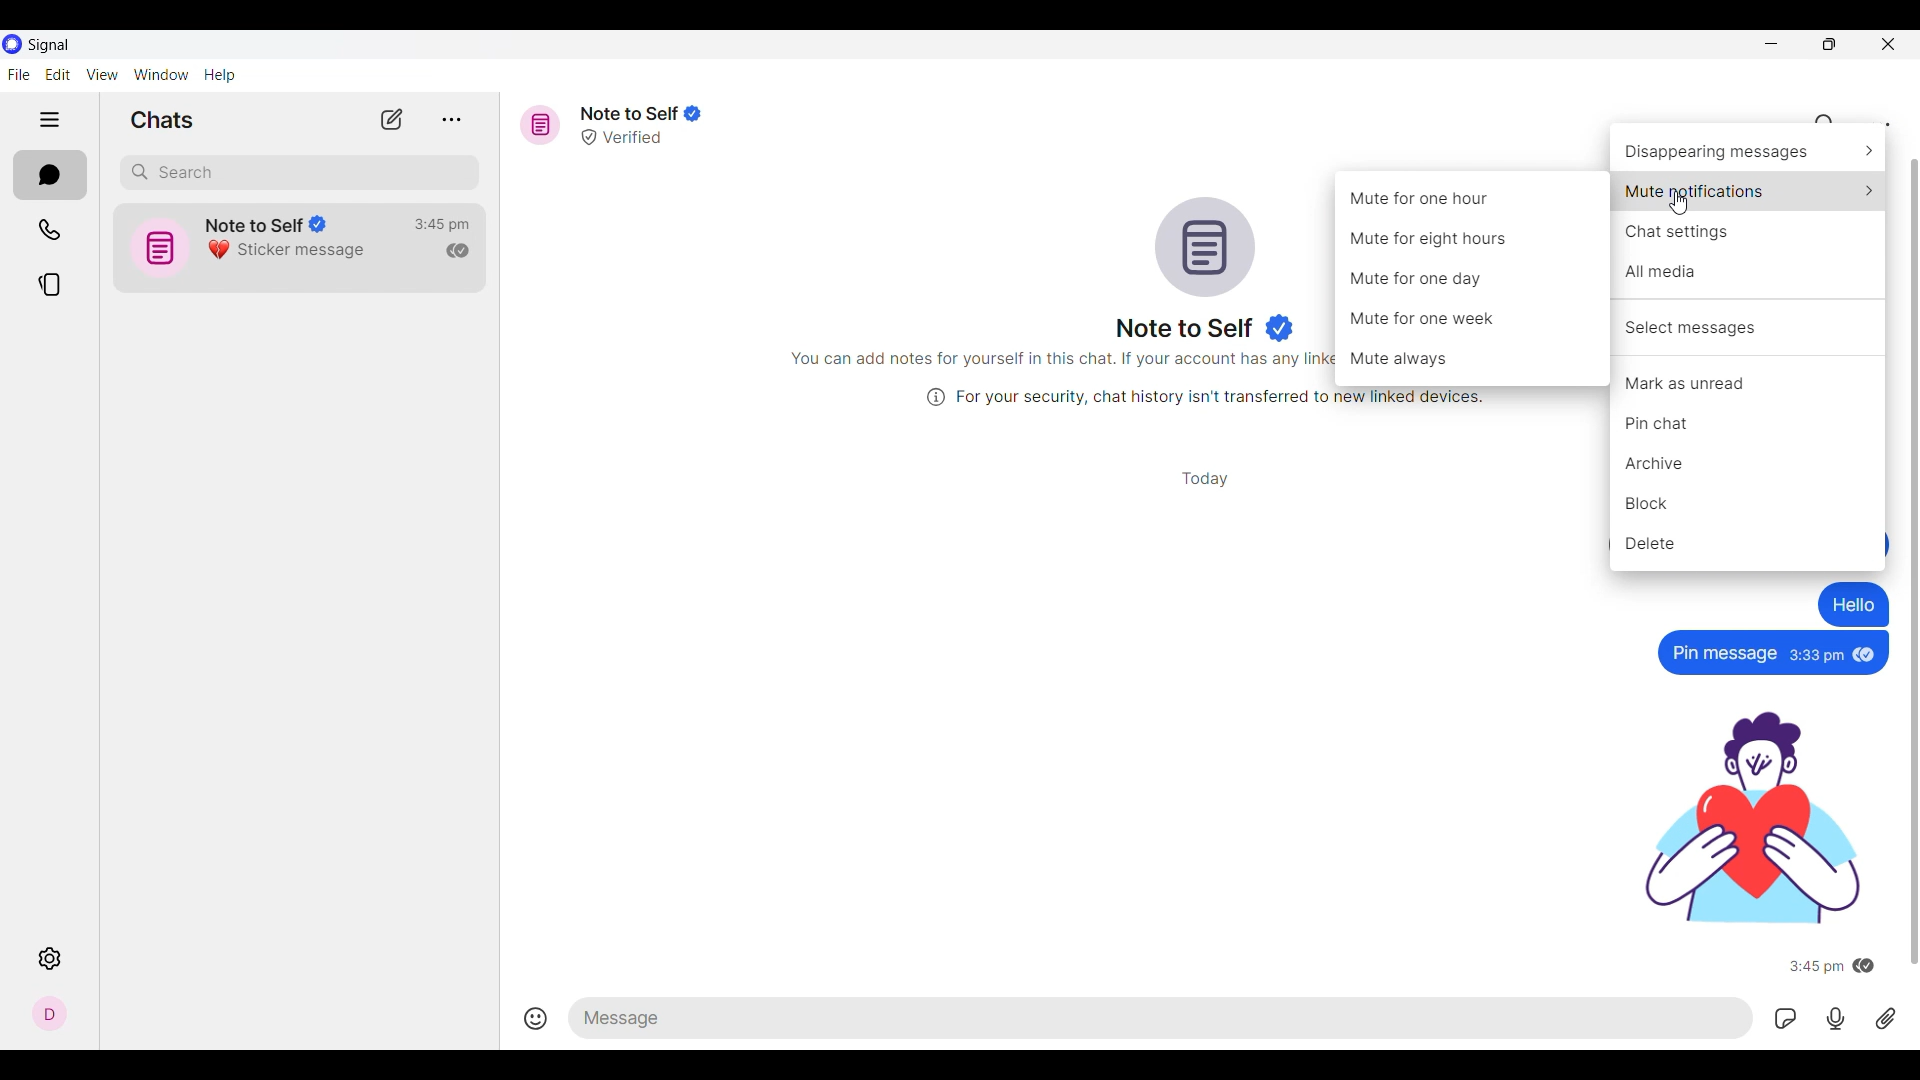 This screenshot has width=1920, height=1080. What do you see at coordinates (1826, 124) in the screenshot?
I see `Search chat` at bounding box center [1826, 124].